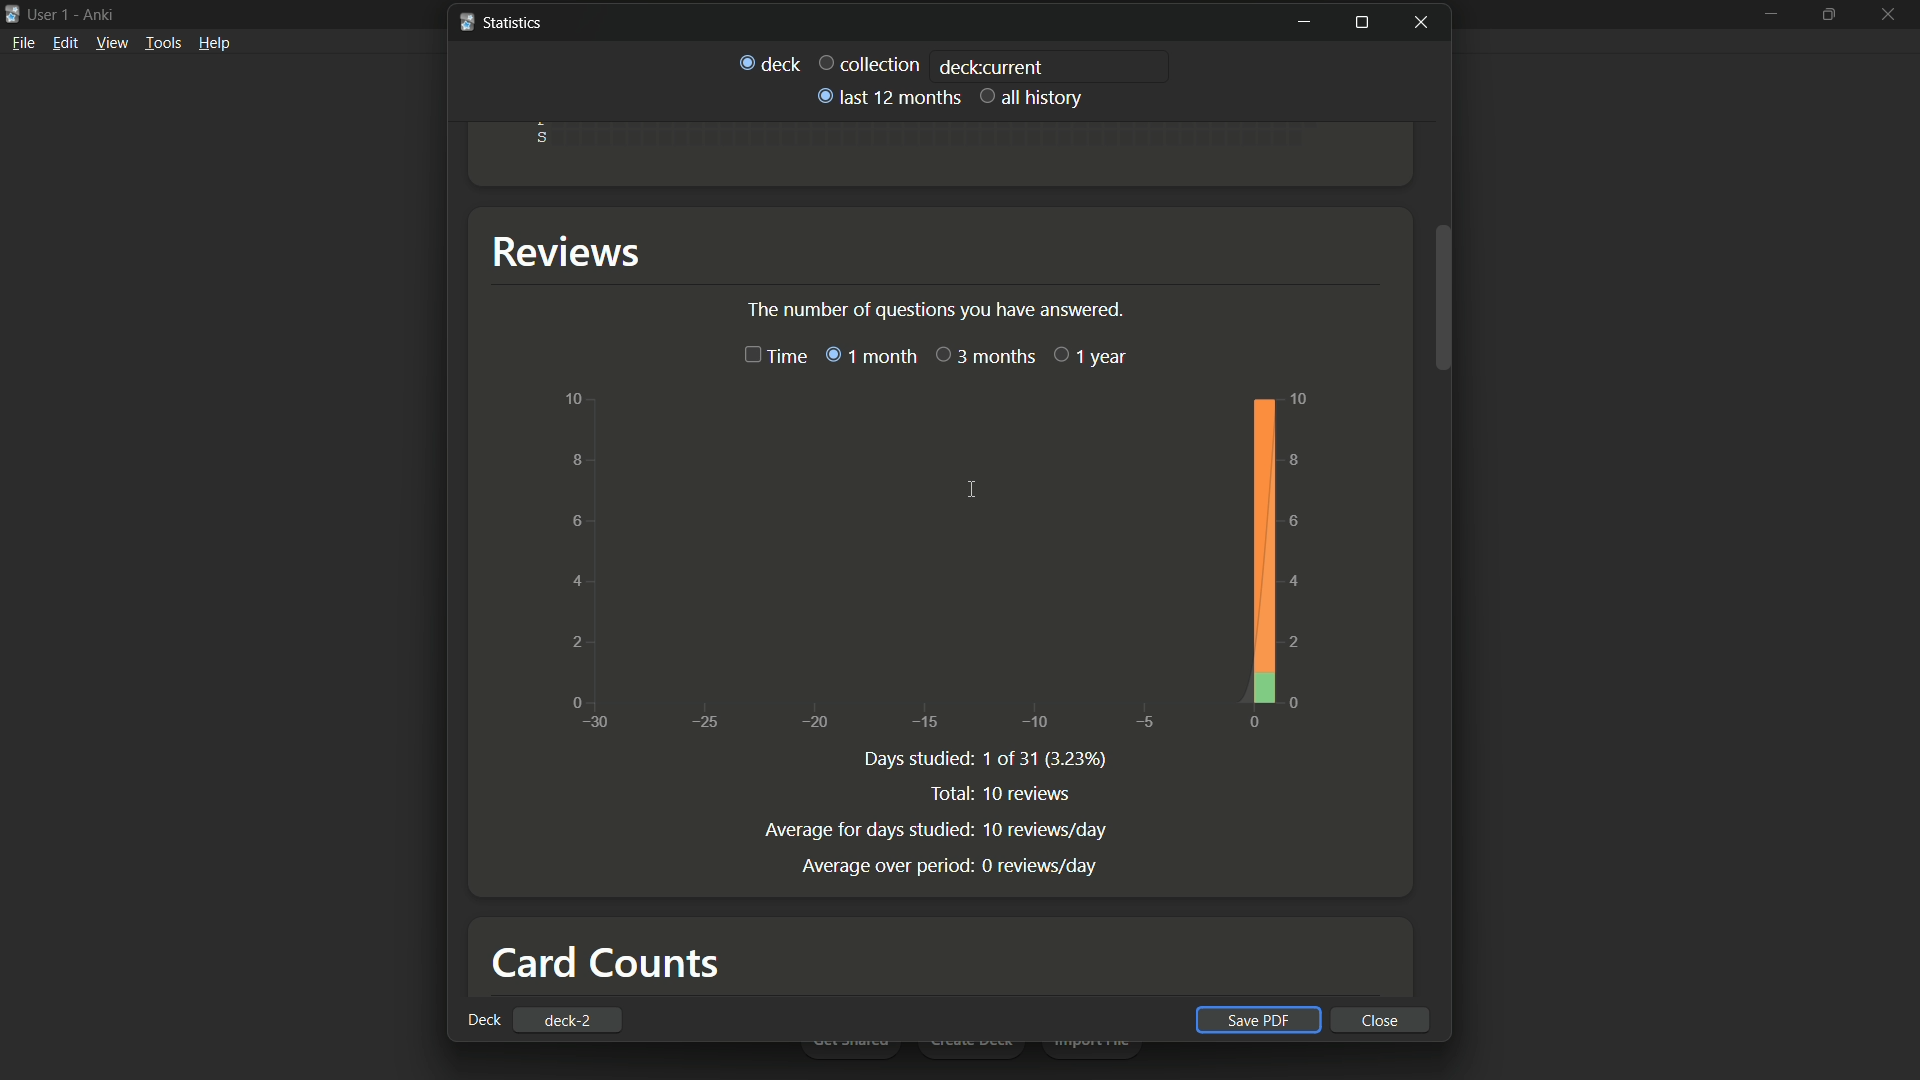 Image resolution: width=1920 pixels, height=1080 pixels. Describe the element at coordinates (571, 1019) in the screenshot. I see `Deck 2` at that location.